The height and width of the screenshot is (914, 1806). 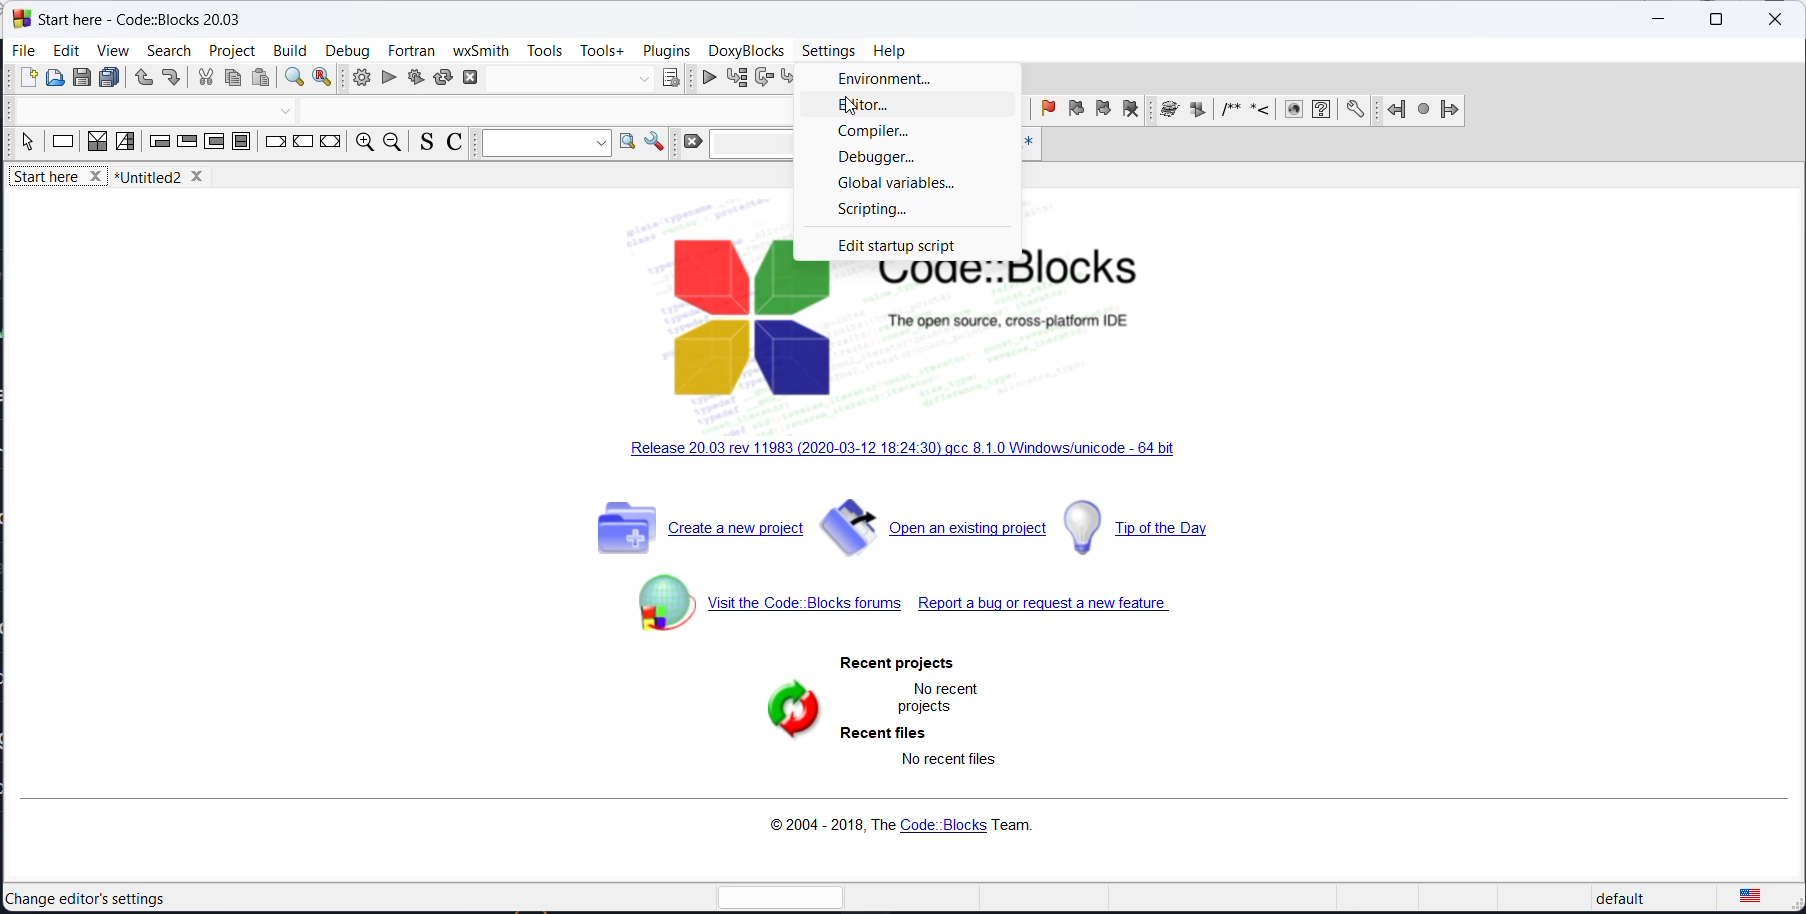 What do you see at coordinates (910, 452) in the screenshot?
I see `new release` at bounding box center [910, 452].